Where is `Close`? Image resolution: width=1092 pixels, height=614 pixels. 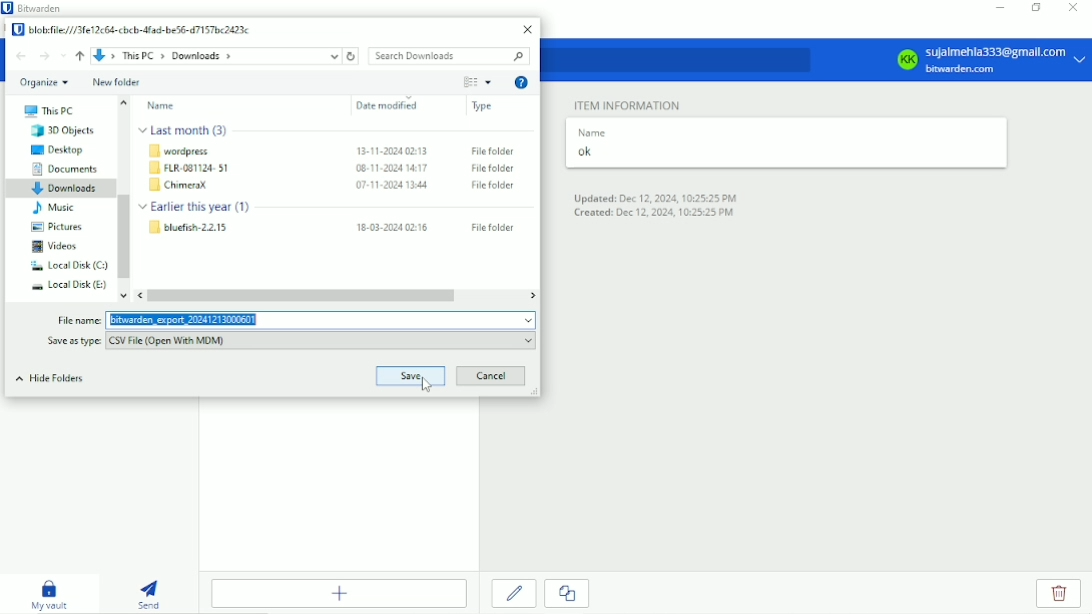 Close is located at coordinates (1071, 9).